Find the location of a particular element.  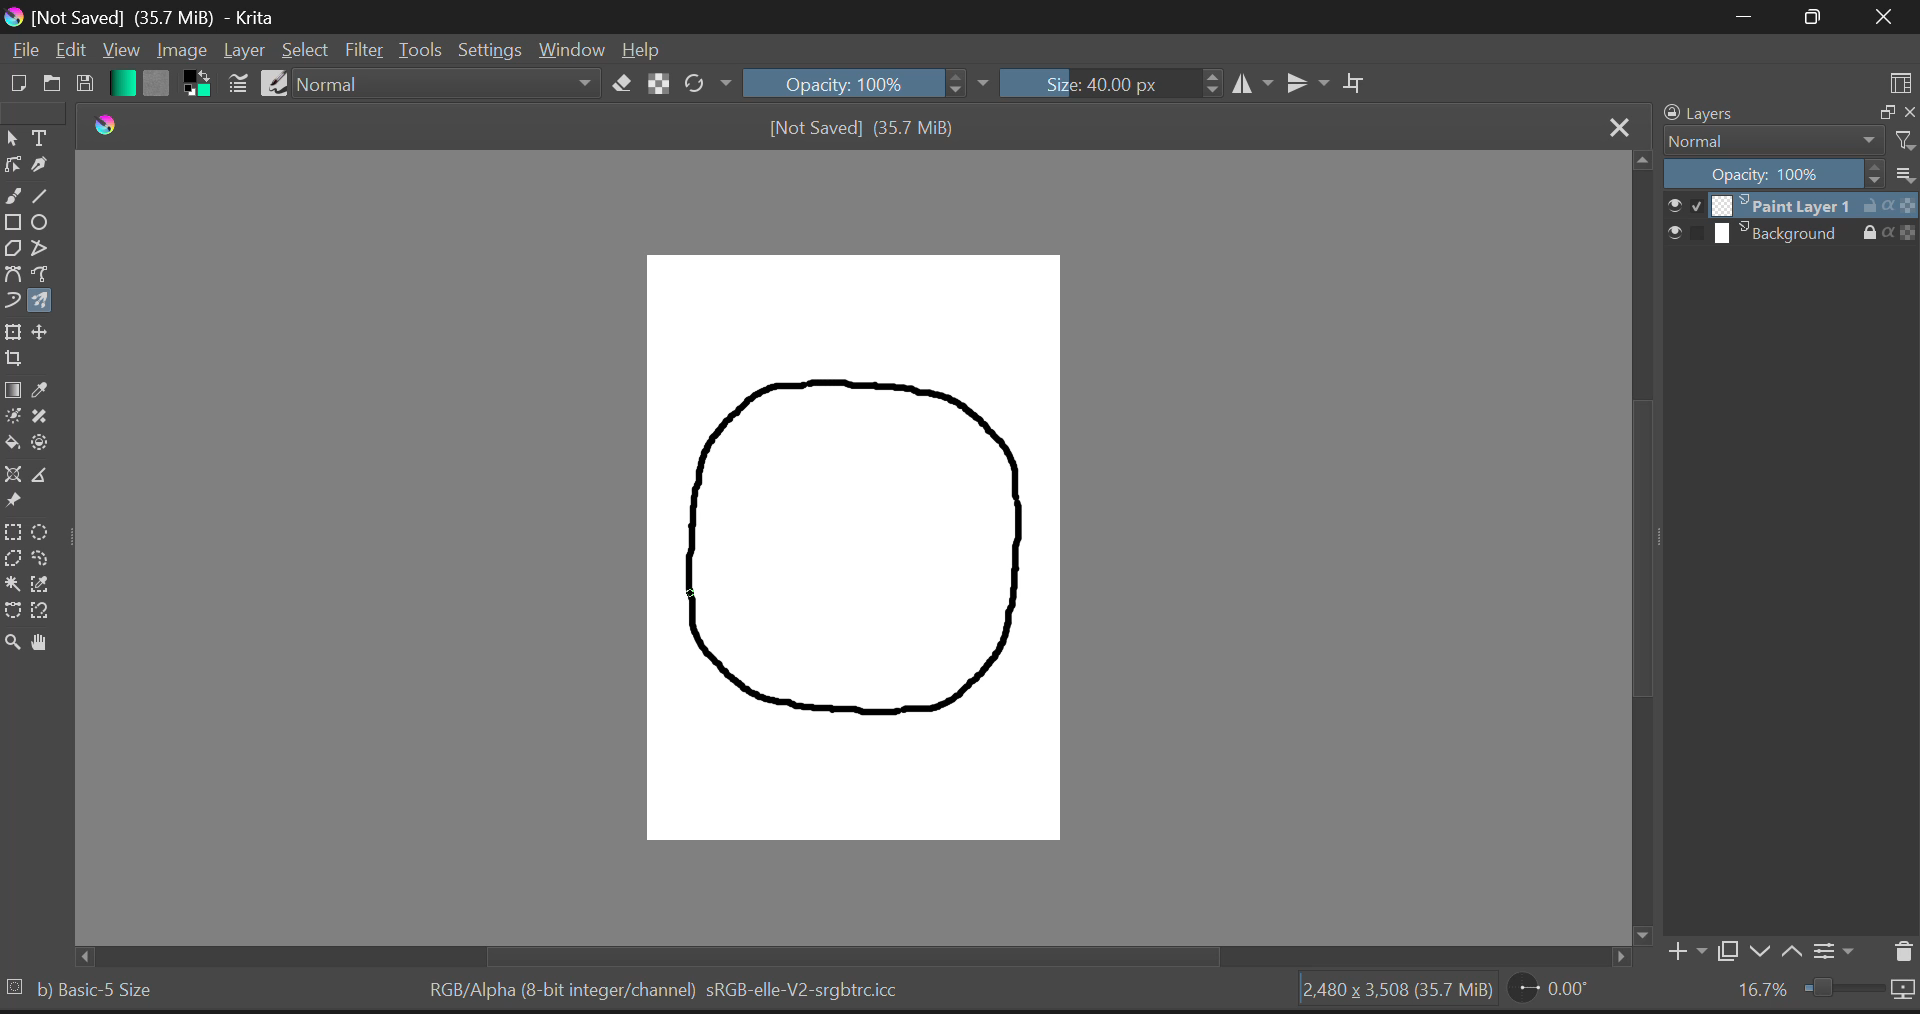

Crop Layer is located at coordinates (14, 358).